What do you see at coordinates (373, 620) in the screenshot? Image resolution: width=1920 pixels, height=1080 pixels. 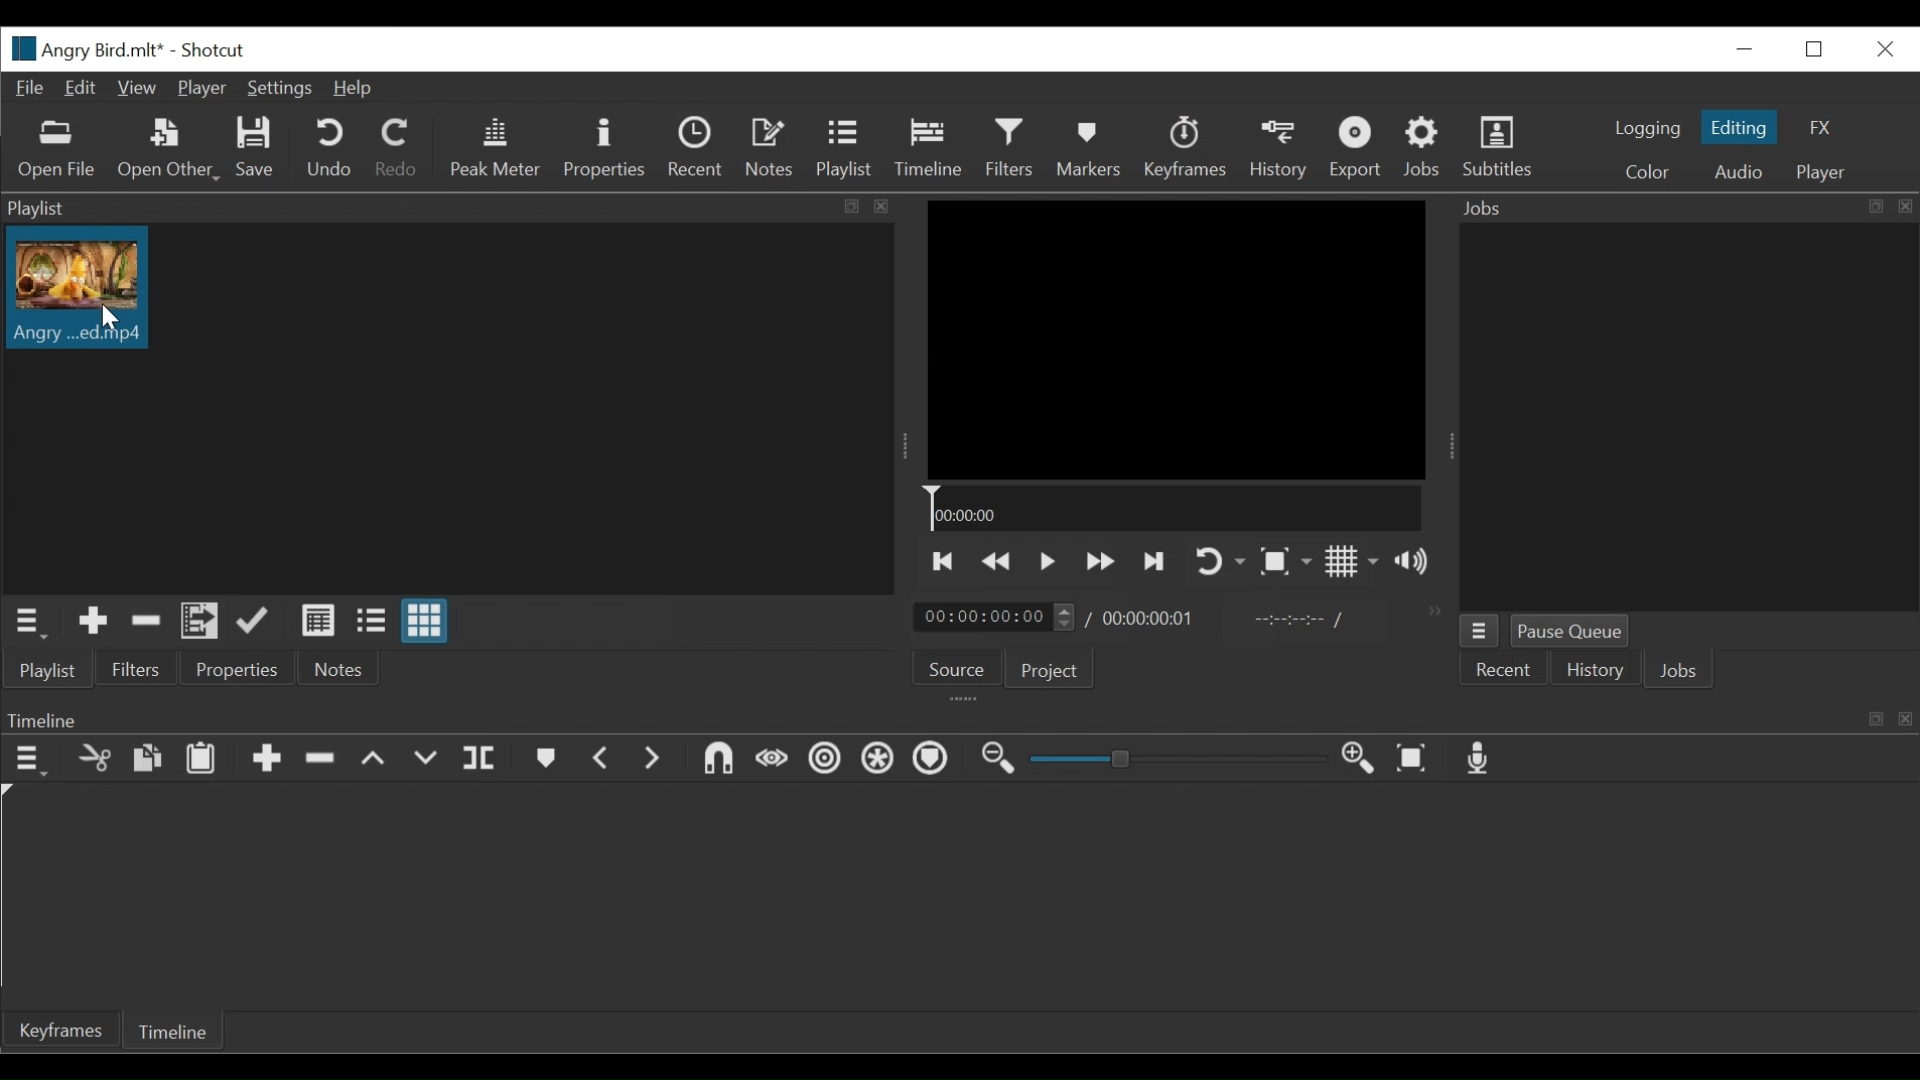 I see `View as files` at bounding box center [373, 620].